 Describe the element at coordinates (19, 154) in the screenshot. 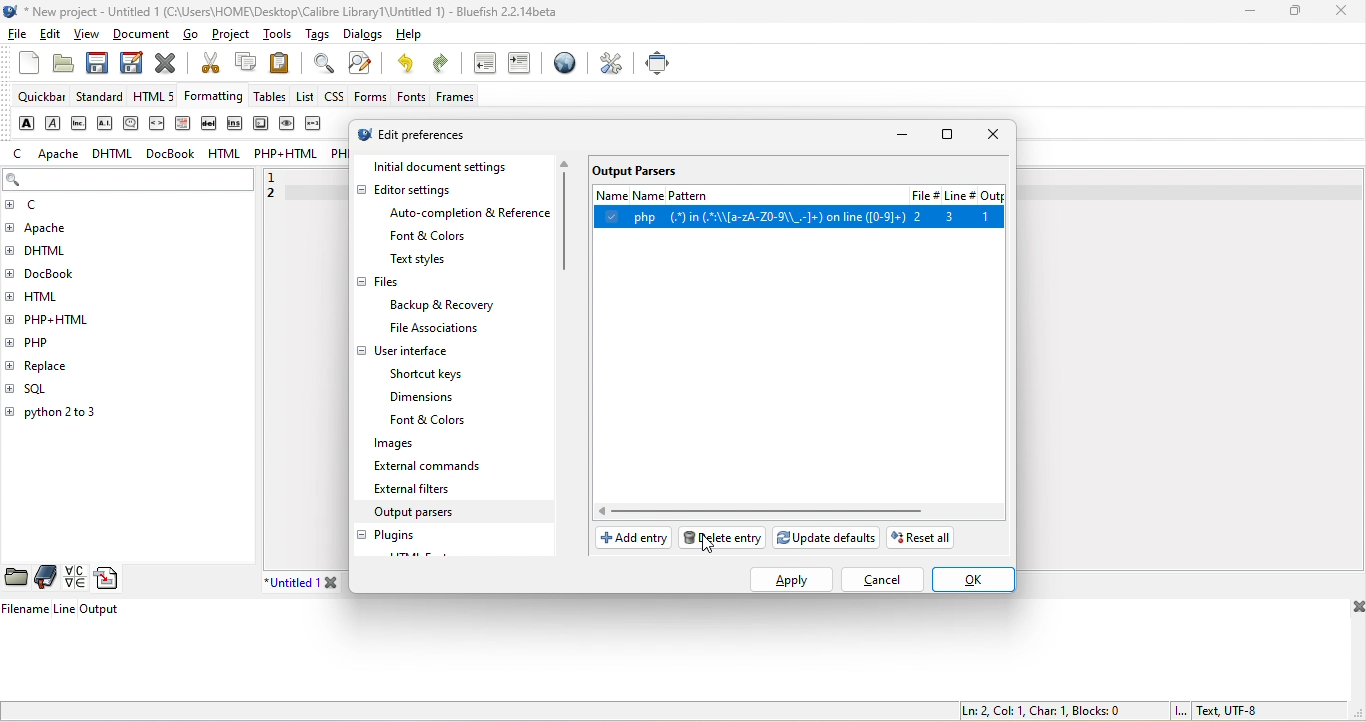

I see `c` at that location.